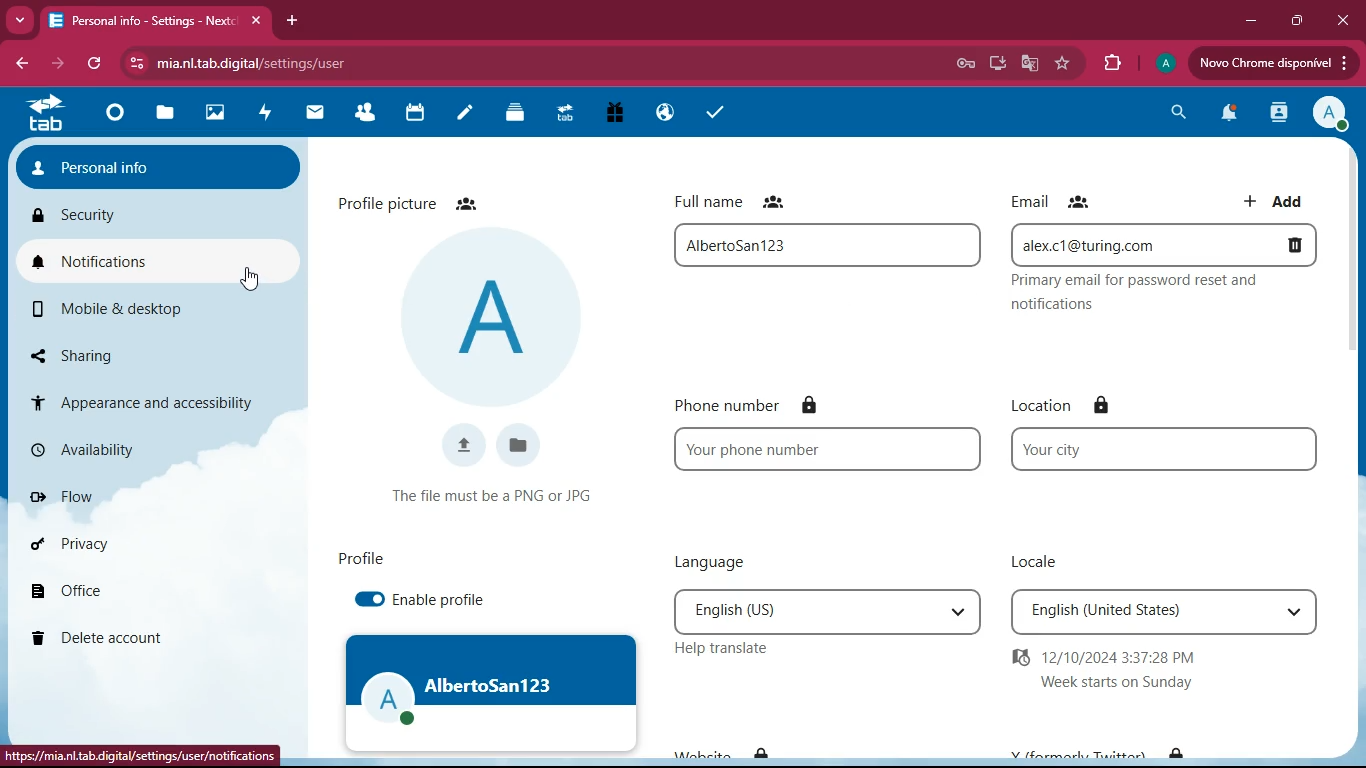 The width and height of the screenshot is (1366, 768). Describe the element at coordinates (462, 446) in the screenshot. I see `upload` at that location.